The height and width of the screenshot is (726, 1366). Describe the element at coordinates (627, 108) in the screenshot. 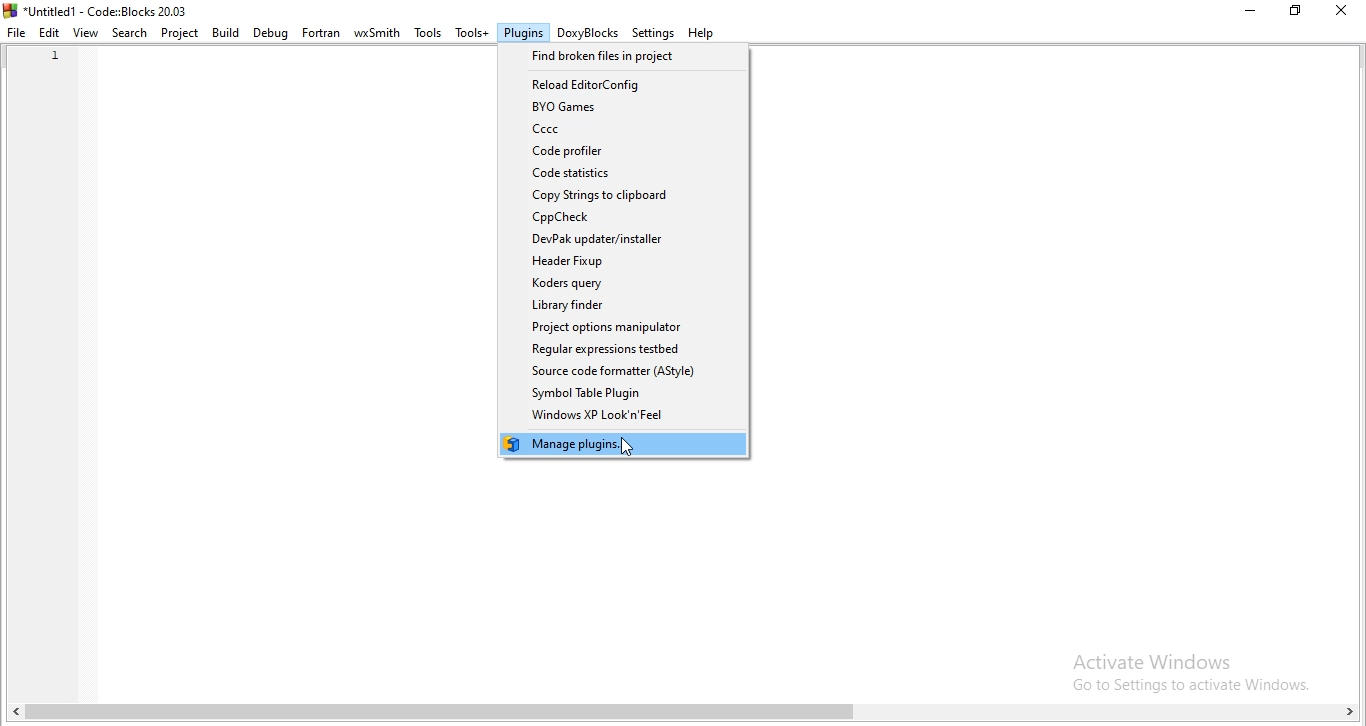

I see `BYO Games` at that location.